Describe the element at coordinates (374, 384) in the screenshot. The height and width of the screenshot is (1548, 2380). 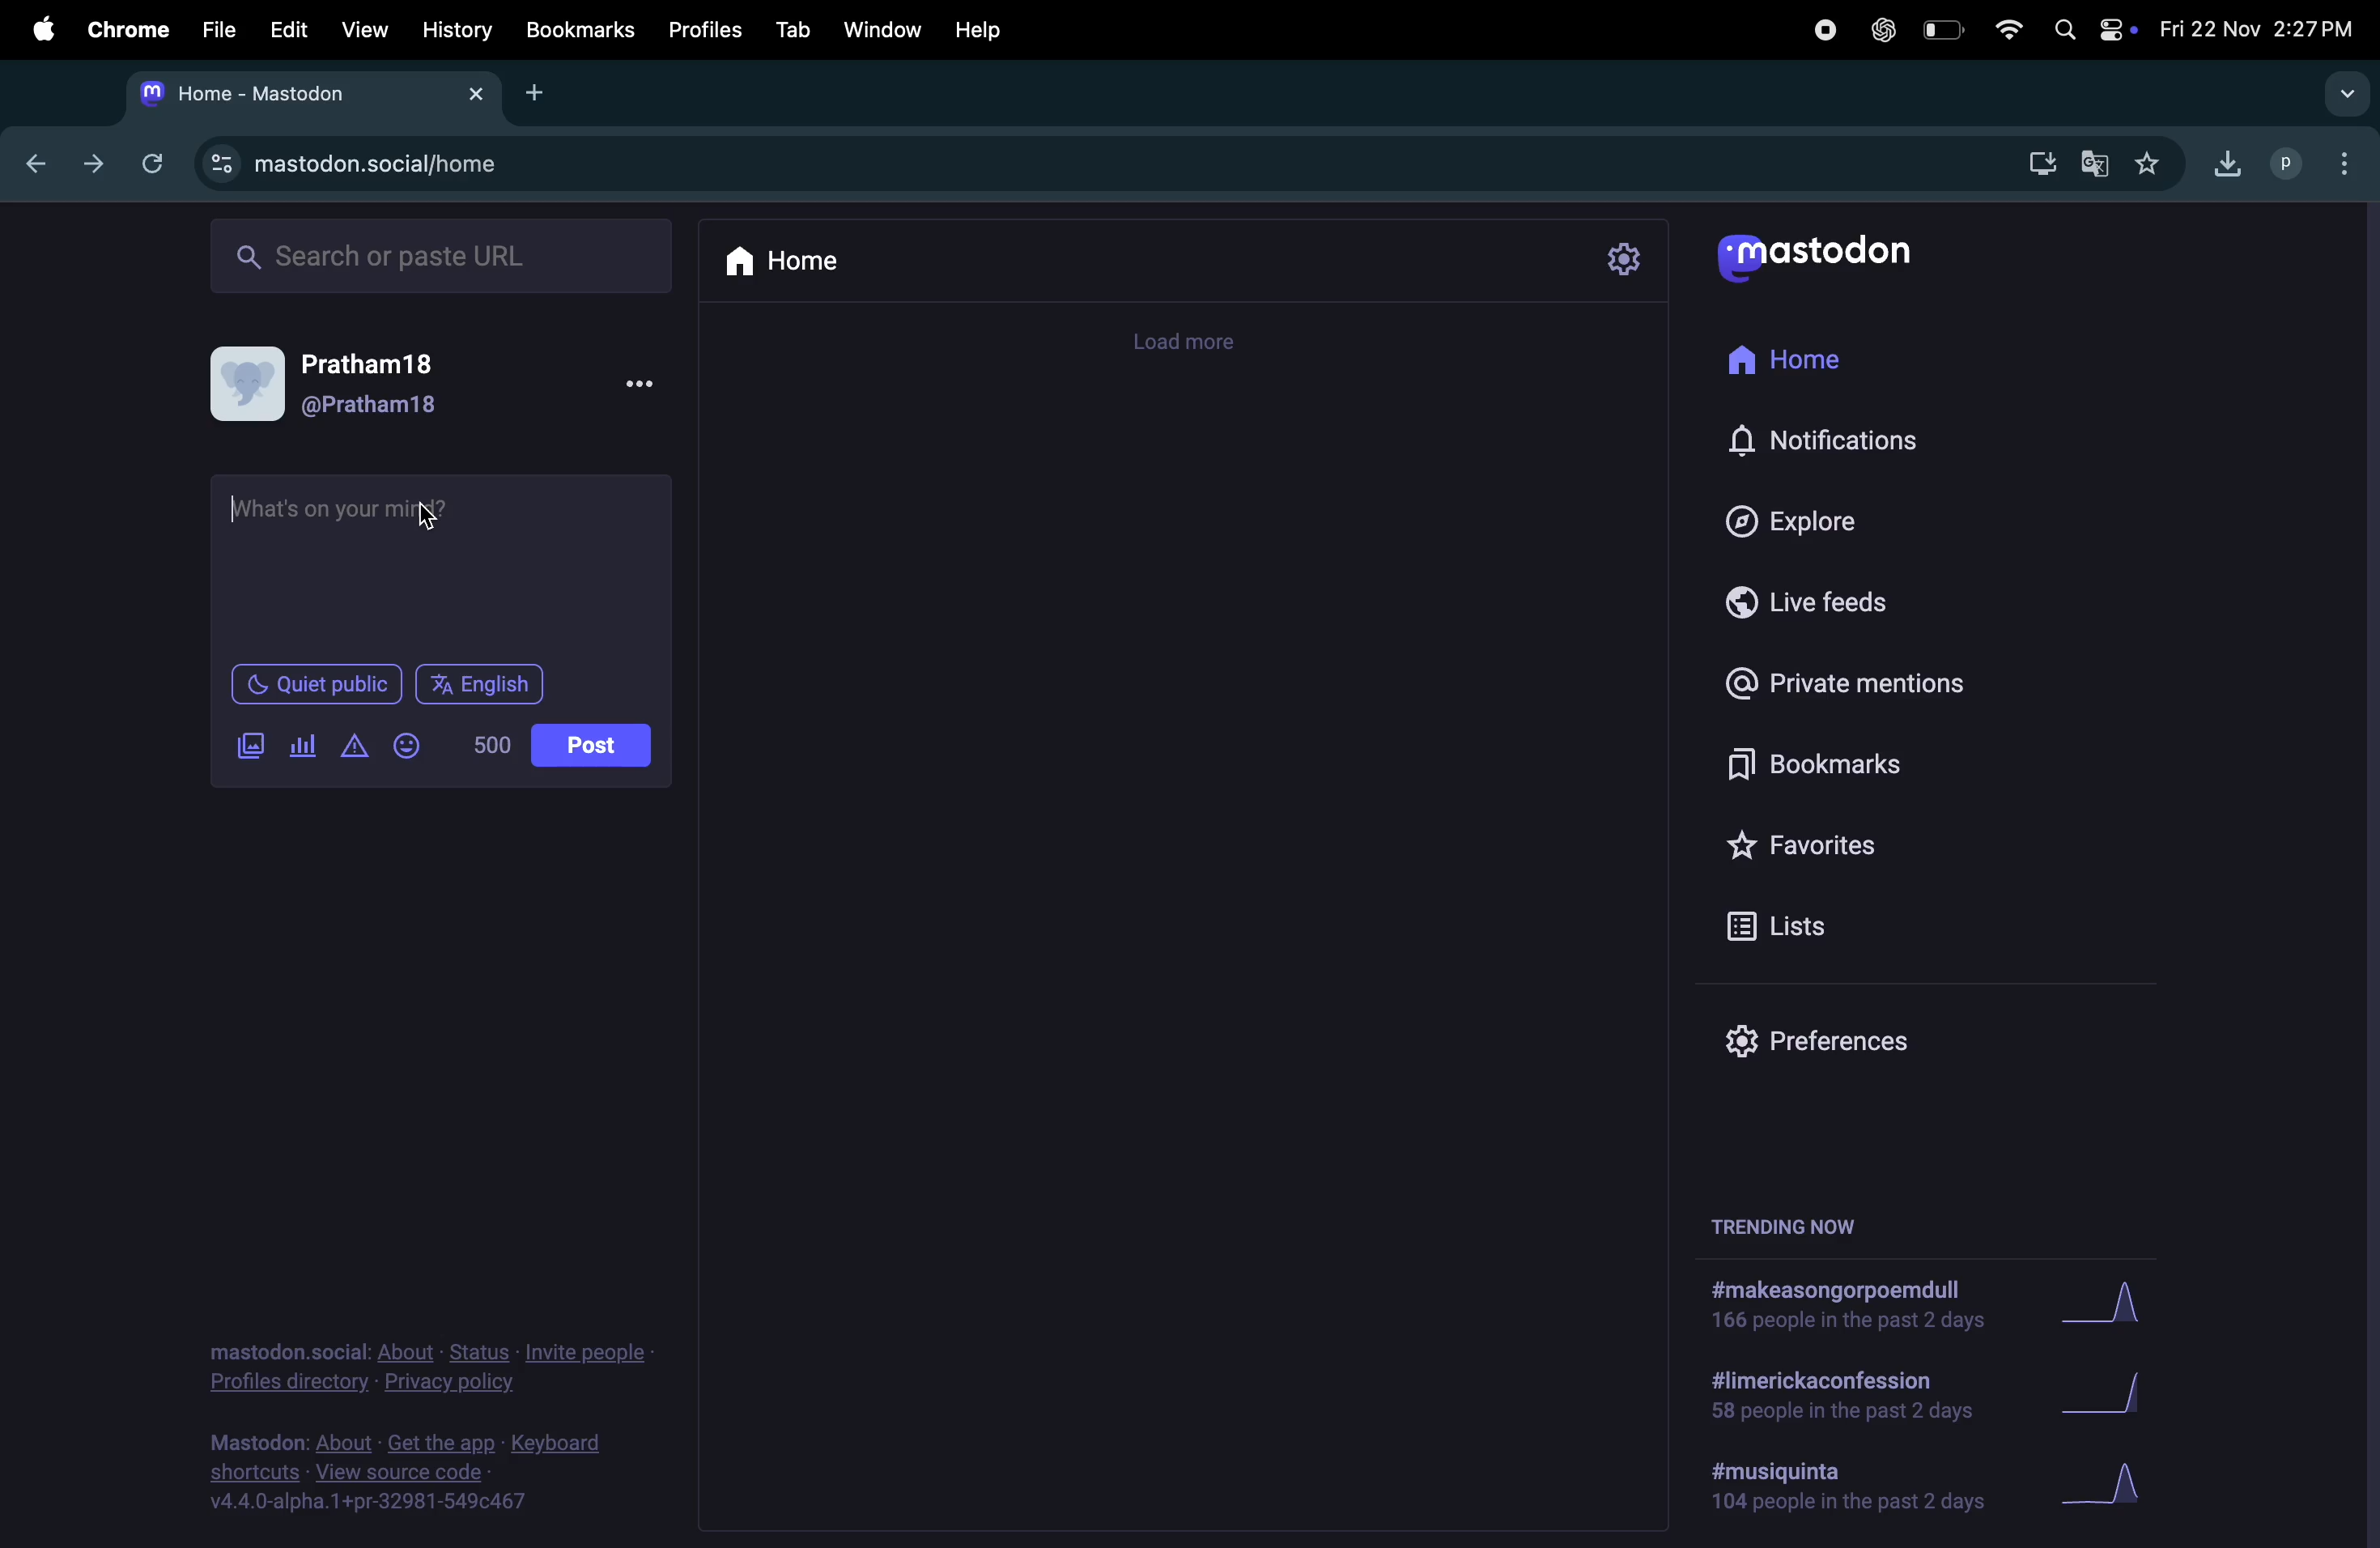
I see `username` at that location.